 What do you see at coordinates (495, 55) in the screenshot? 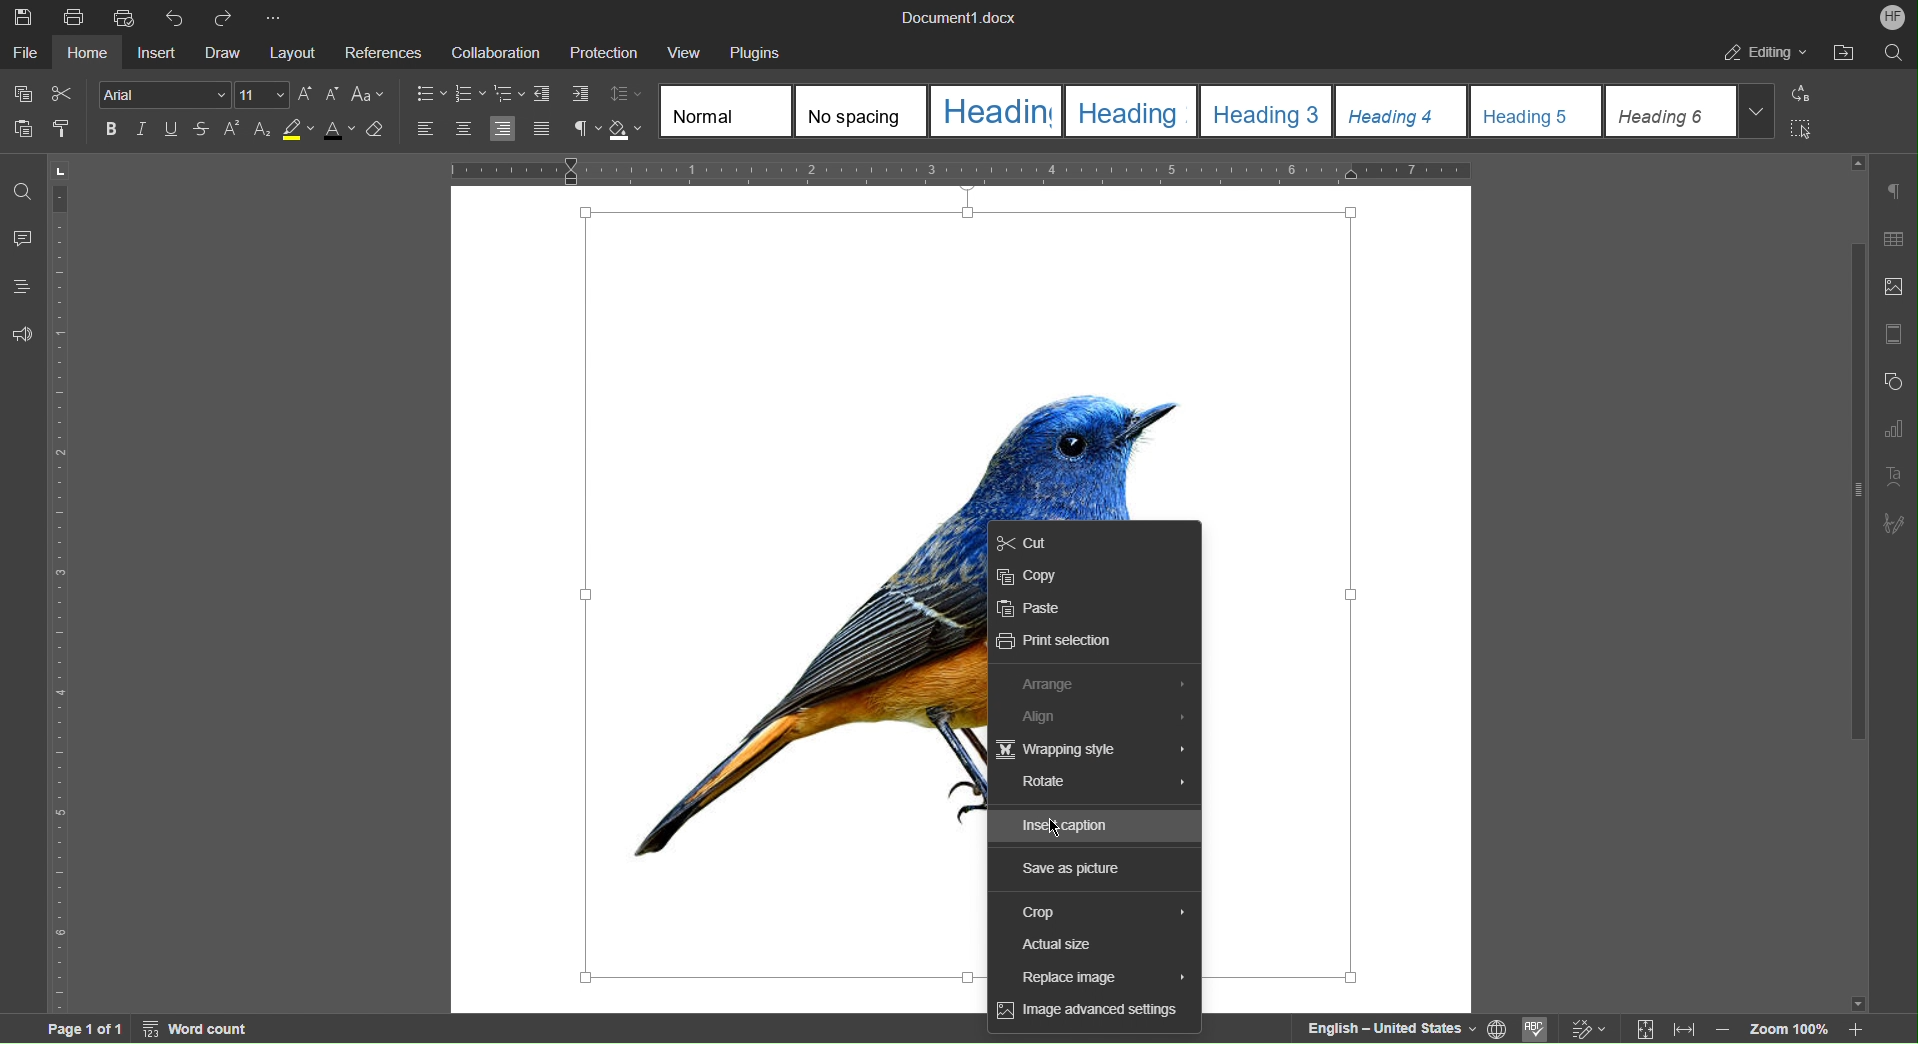
I see `Collaboration` at bounding box center [495, 55].